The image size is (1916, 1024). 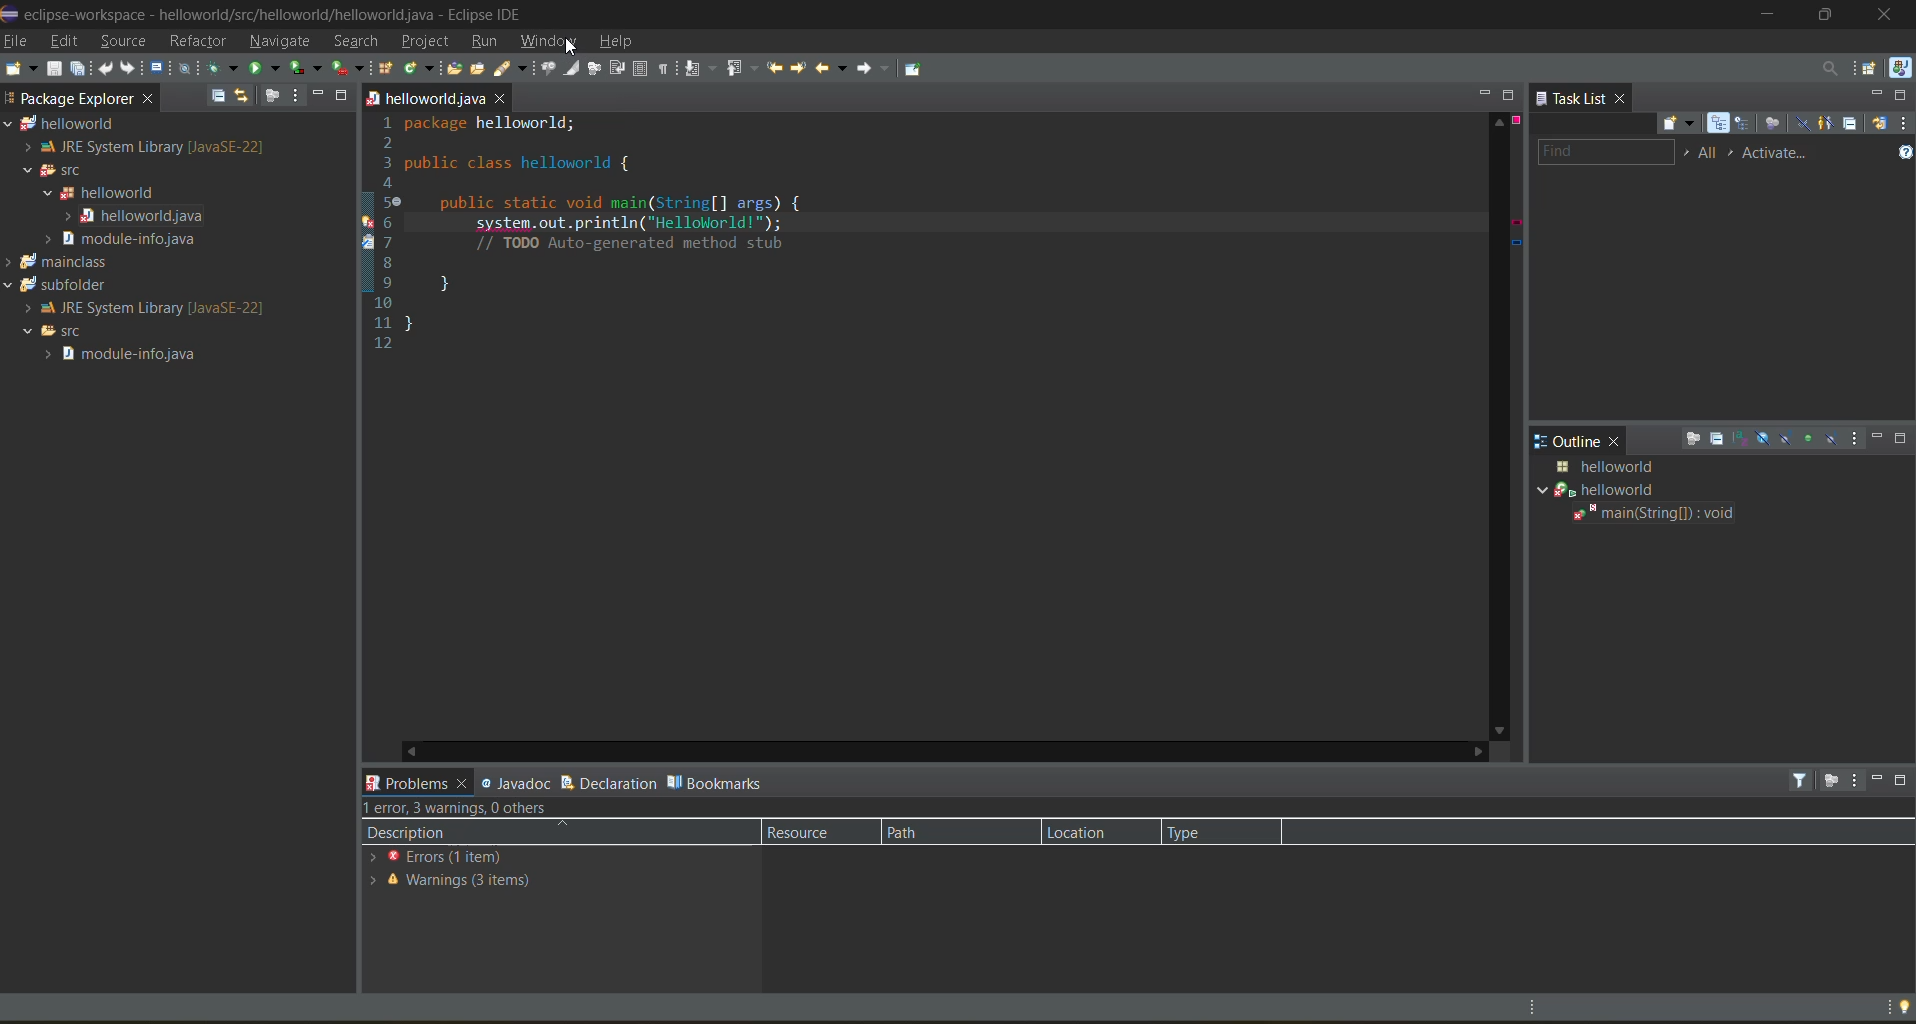 What do you see at coordinates (738, 781) in the screenshot?
I see `bookmarks` at bounding box center [738, 781].